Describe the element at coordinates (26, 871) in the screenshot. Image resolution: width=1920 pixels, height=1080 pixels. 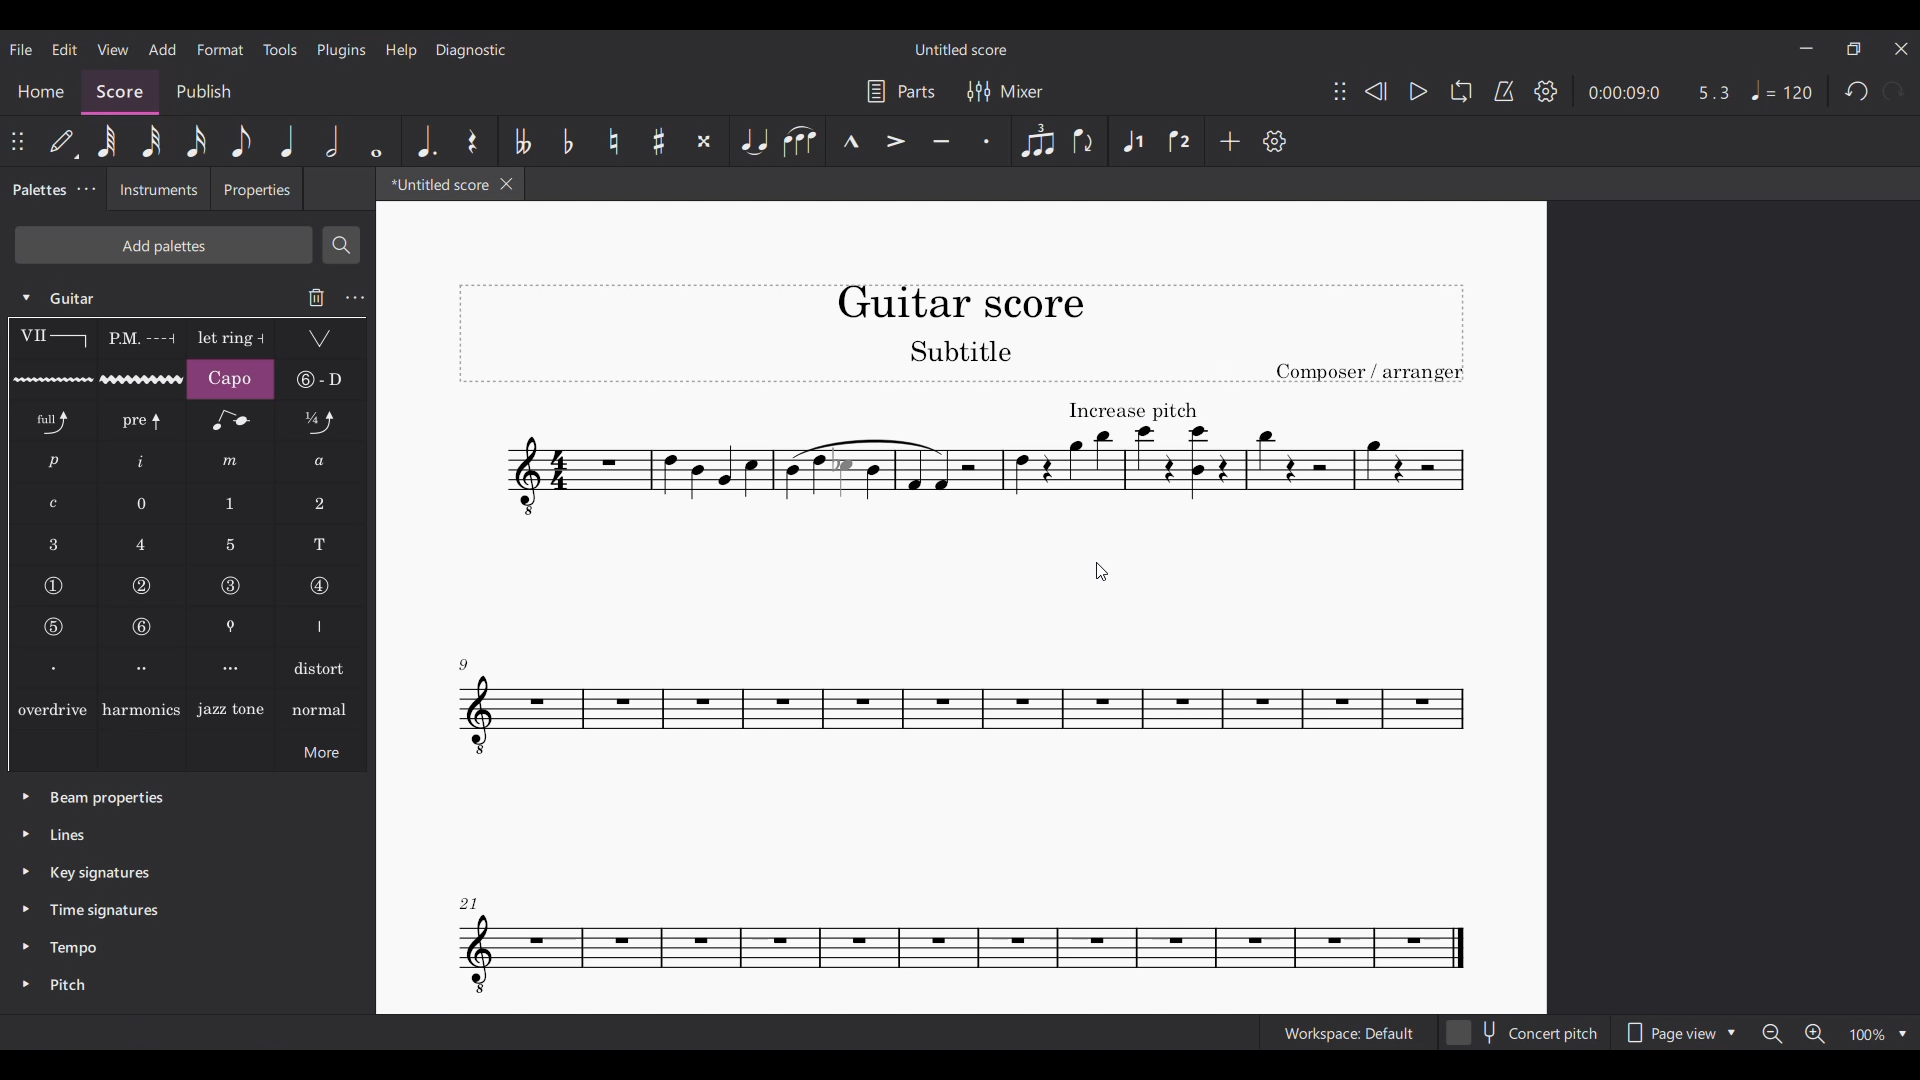
I see `Click to expand key signatures palette` at that location.